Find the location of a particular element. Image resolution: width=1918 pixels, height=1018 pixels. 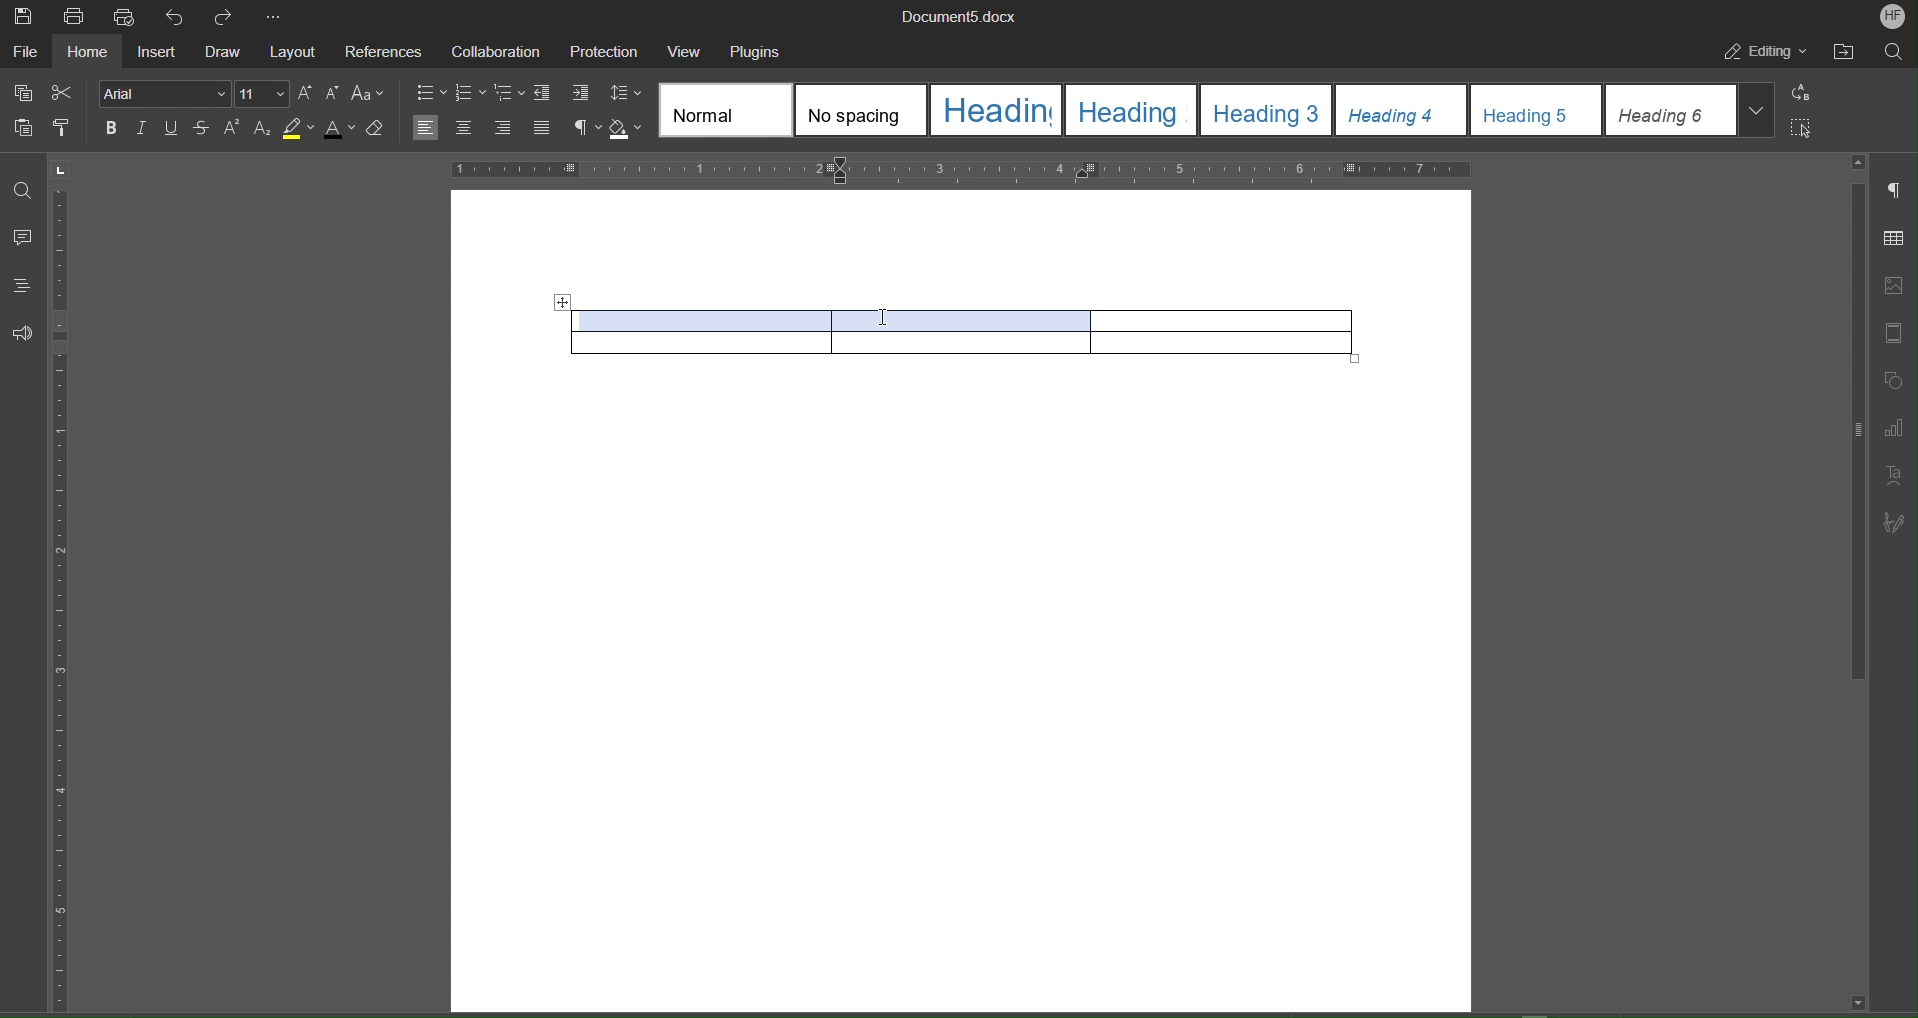

Multilevel list is located at coordinates (510, 94).